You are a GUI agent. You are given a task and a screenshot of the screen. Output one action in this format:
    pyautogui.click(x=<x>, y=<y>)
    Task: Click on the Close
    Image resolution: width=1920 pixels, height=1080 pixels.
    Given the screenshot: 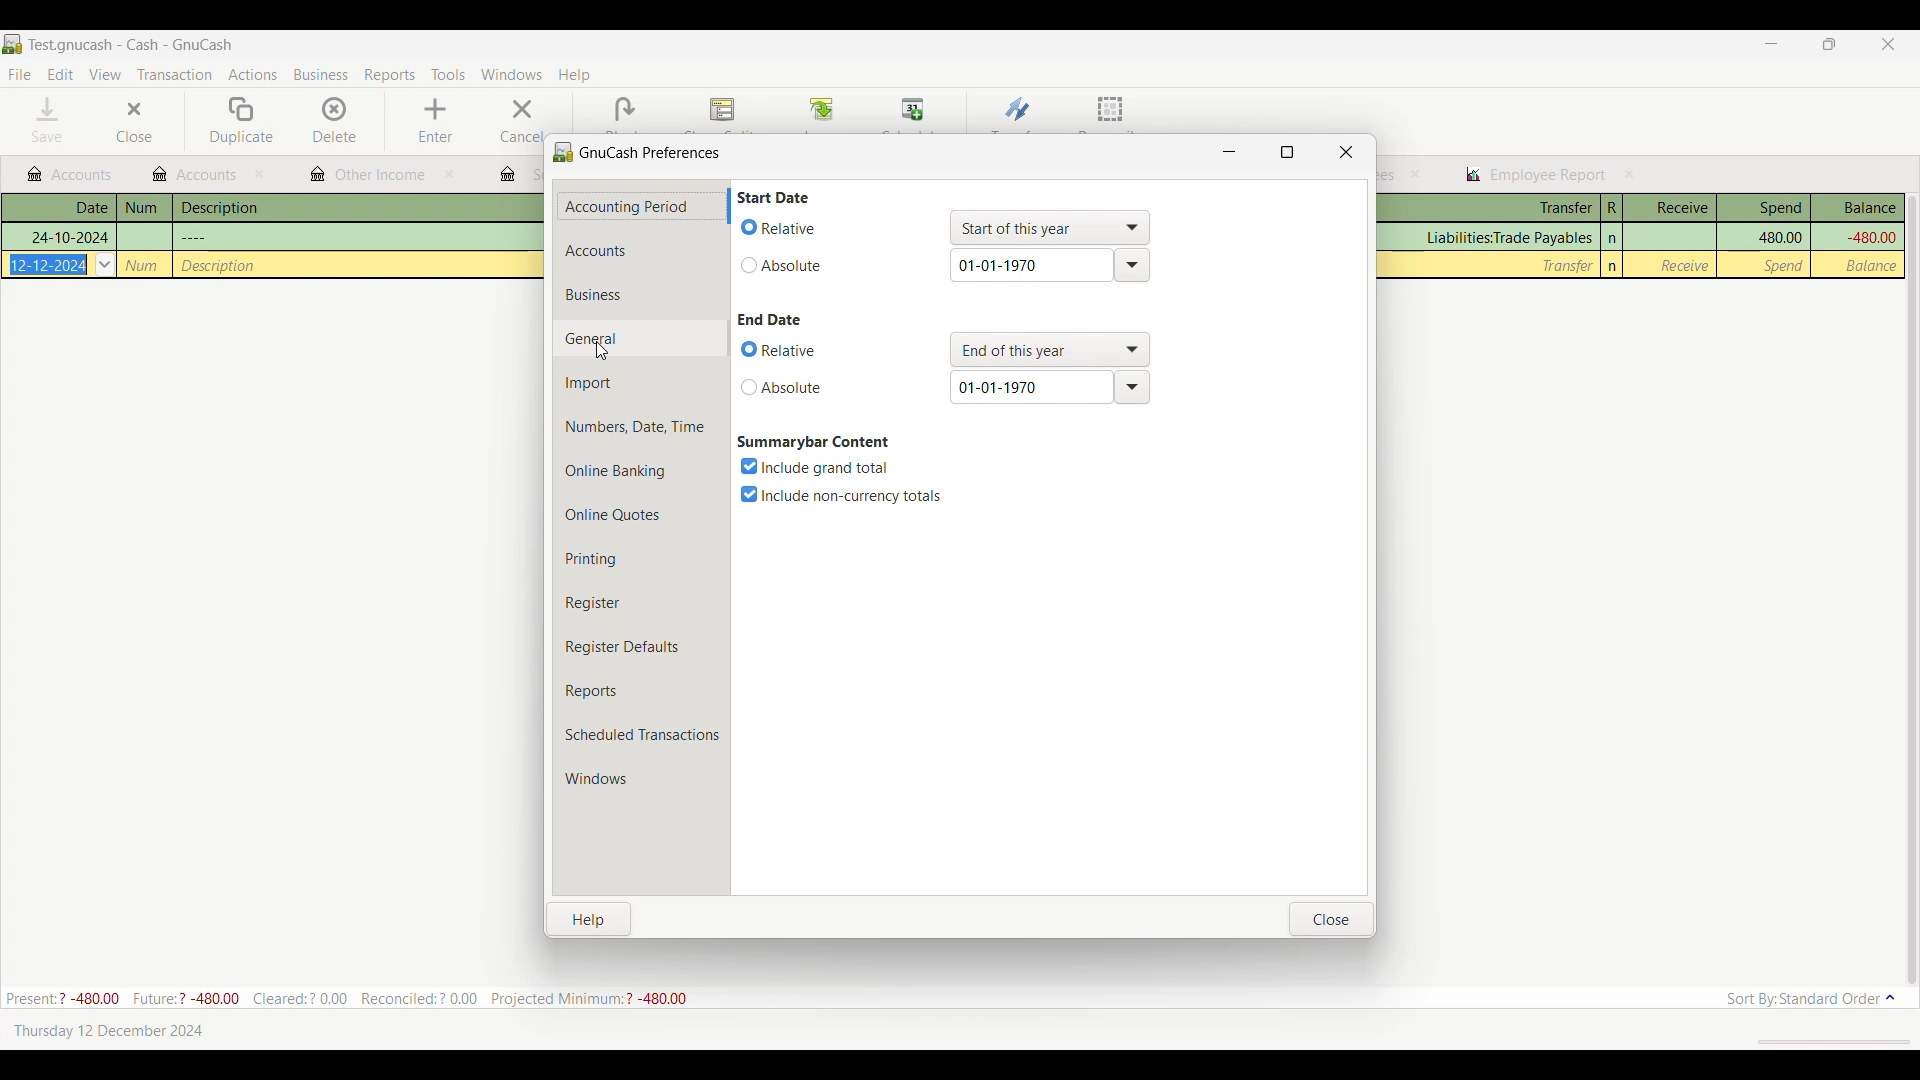 What is the action you would take?
    pyautogui.click(x=133, y=121)
    